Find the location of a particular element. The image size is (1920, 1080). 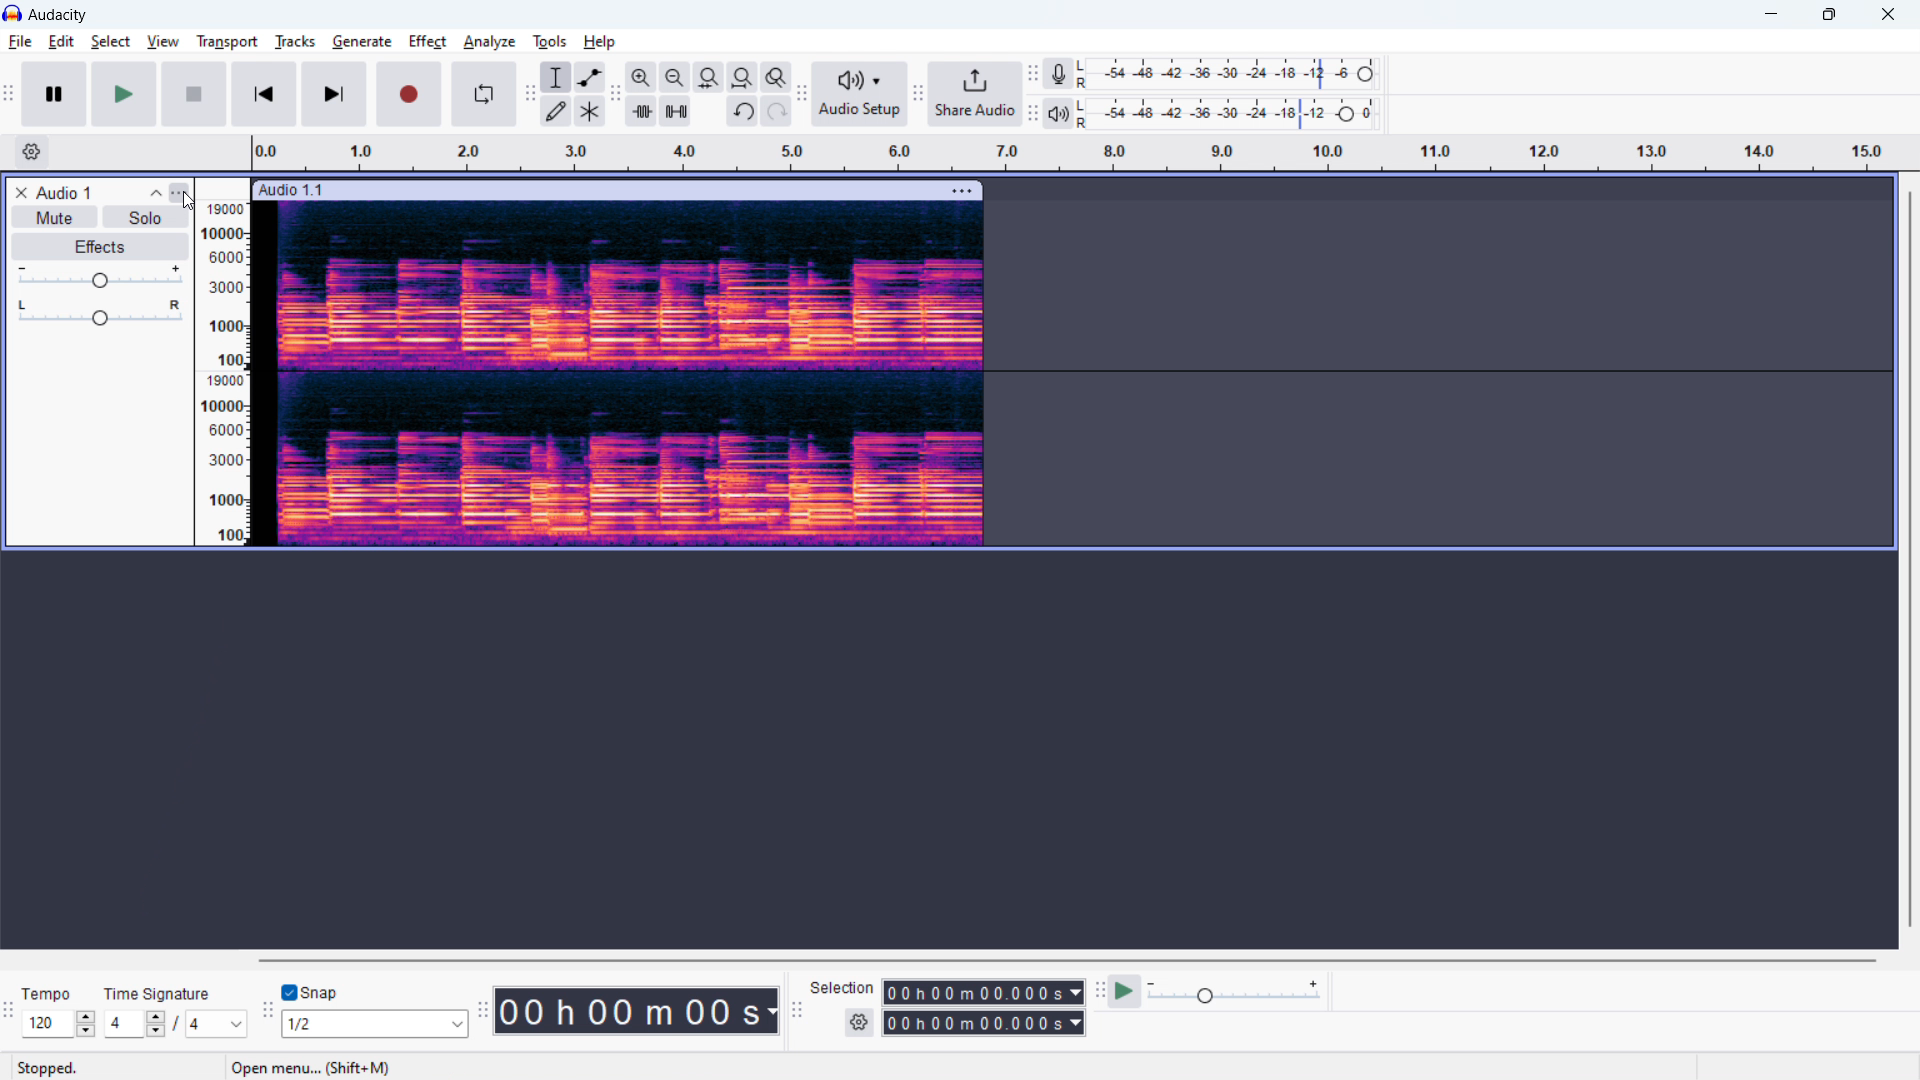

effects is located at coordinates (99, 246).